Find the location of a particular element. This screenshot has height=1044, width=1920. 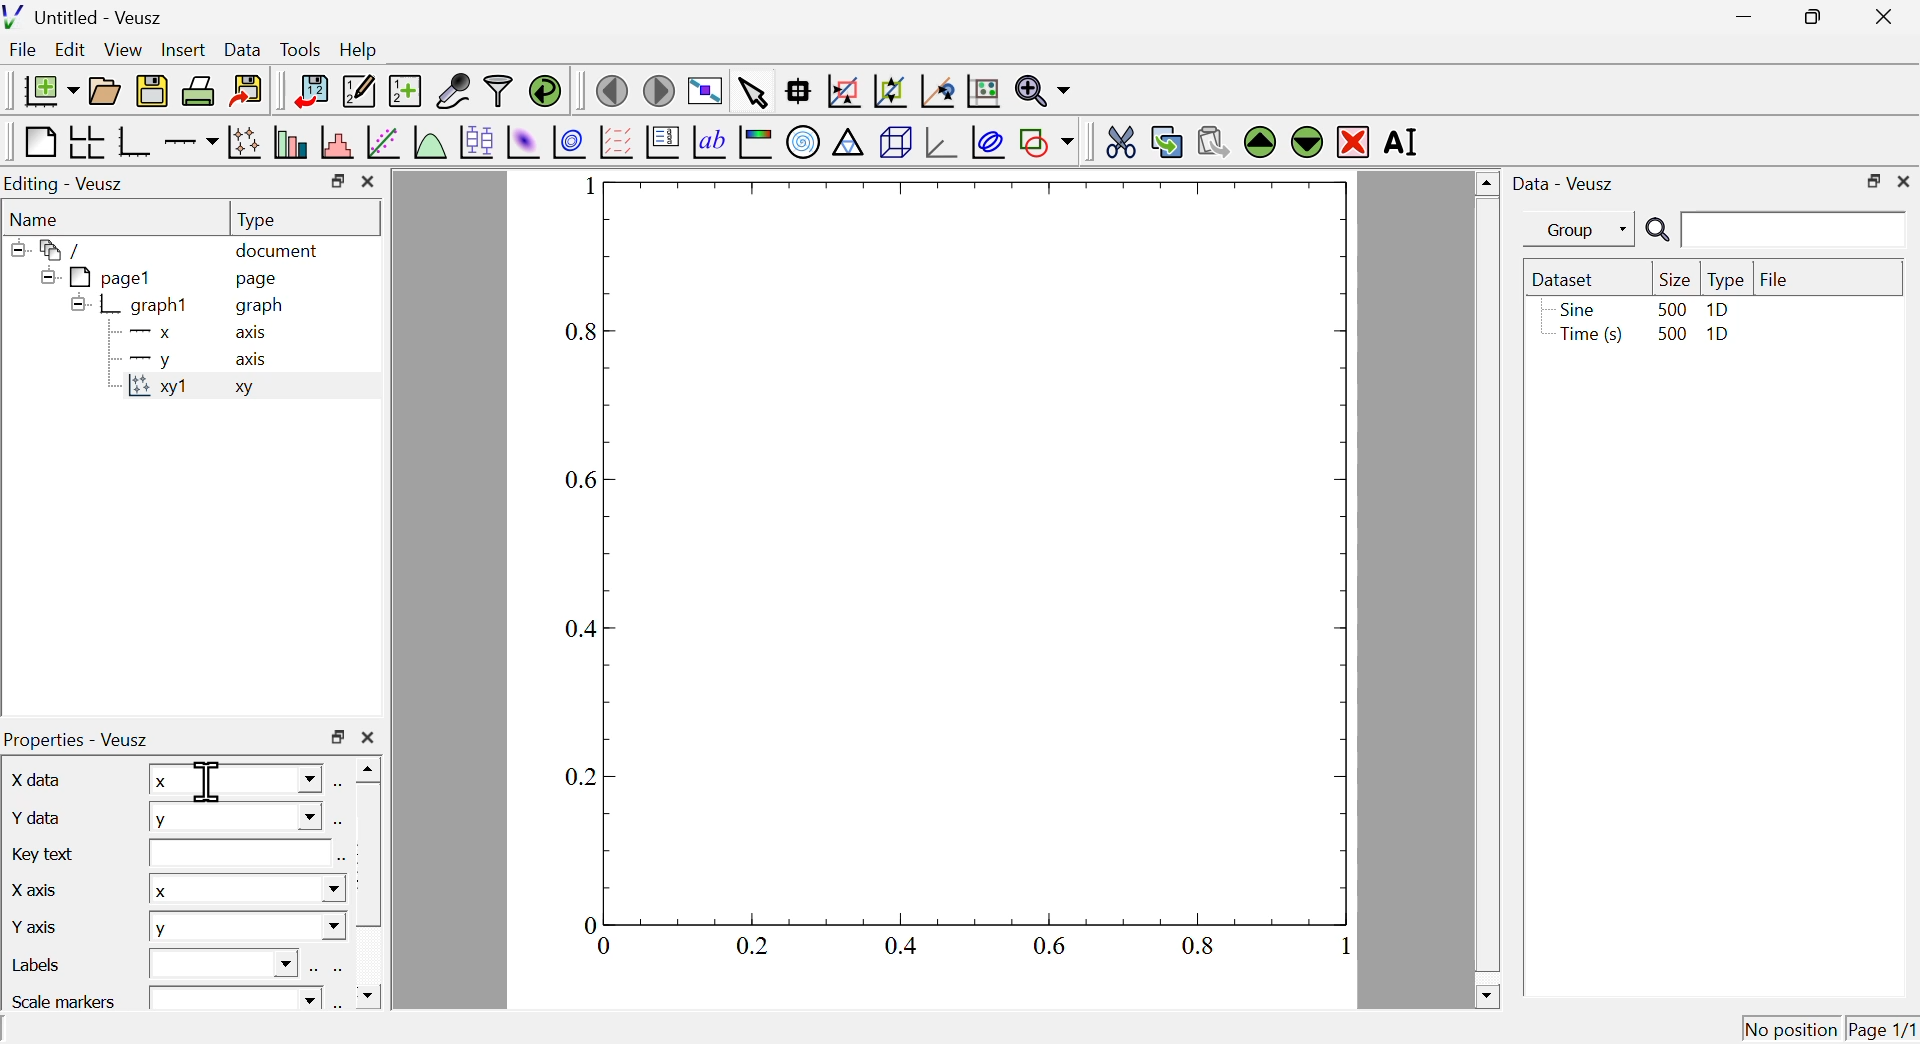

no position is located at coordinates (1791, 1027).